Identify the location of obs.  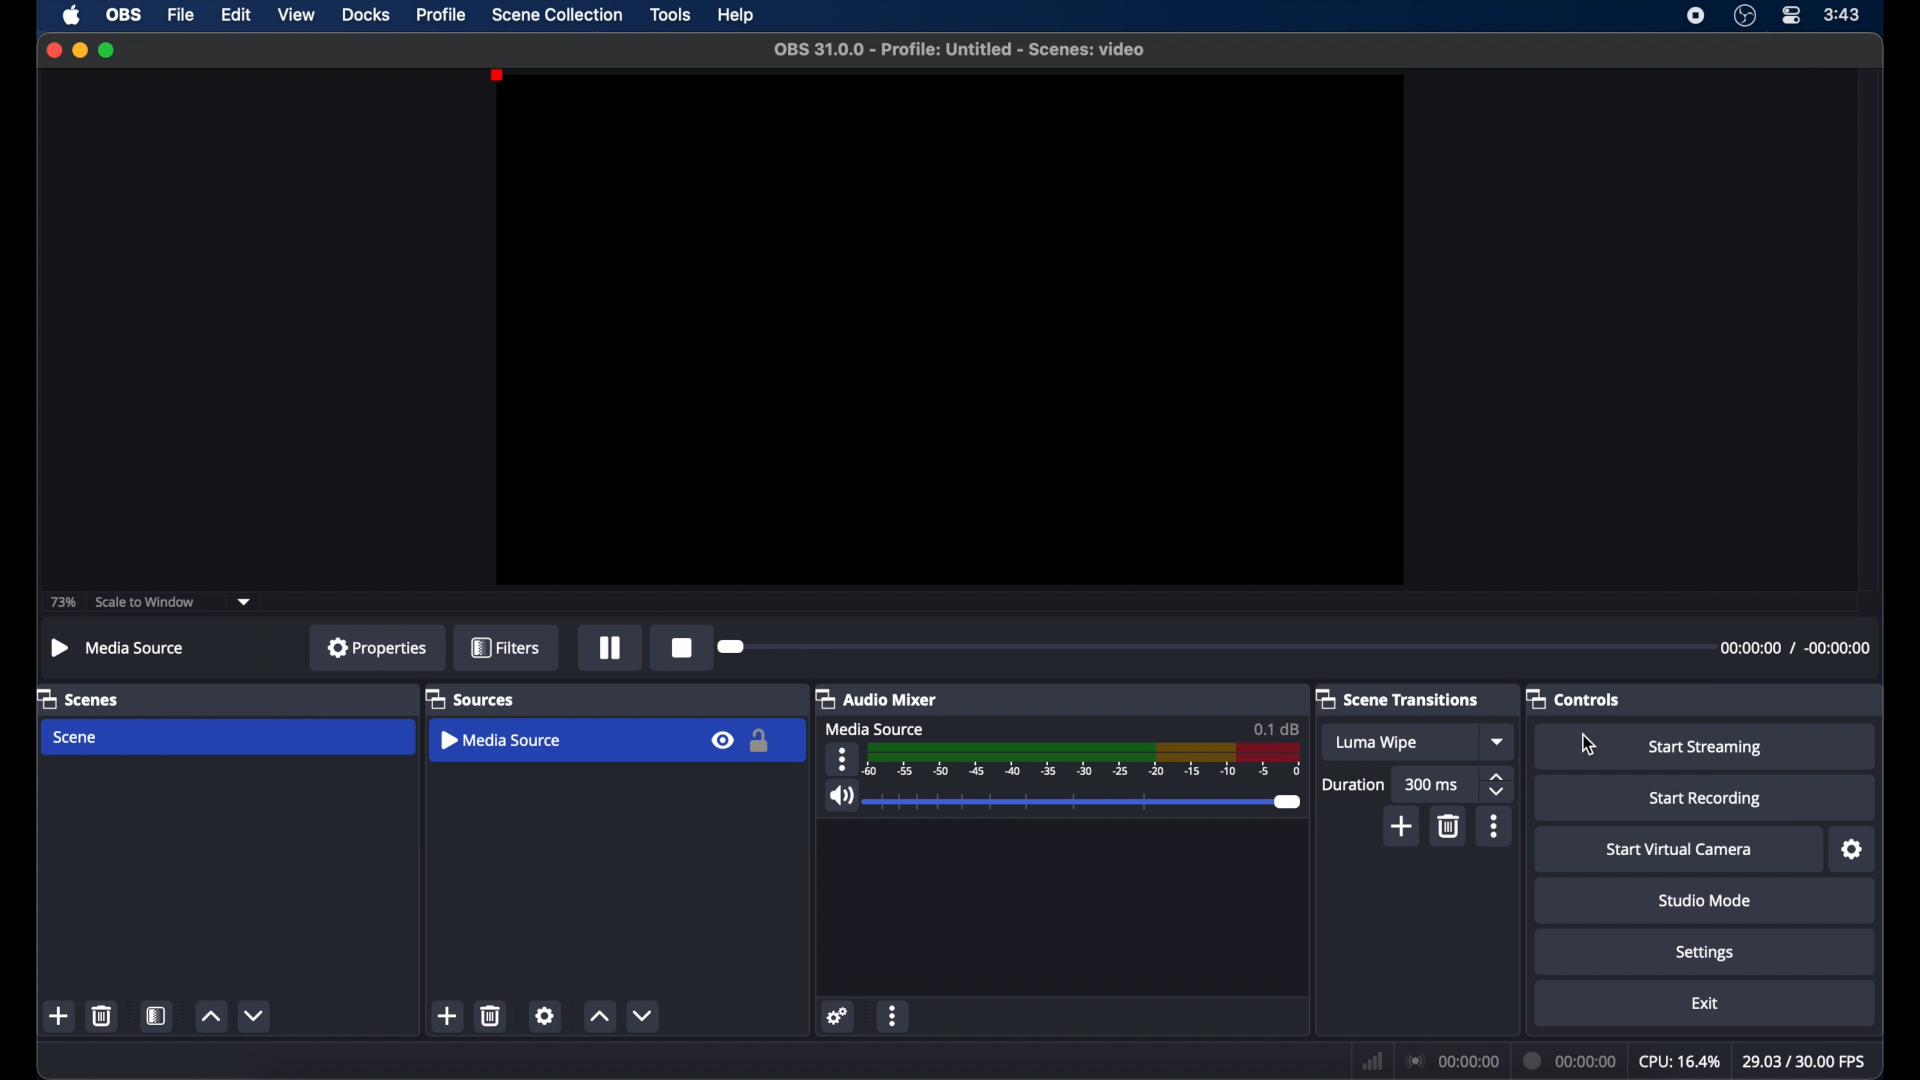
(124, 15).